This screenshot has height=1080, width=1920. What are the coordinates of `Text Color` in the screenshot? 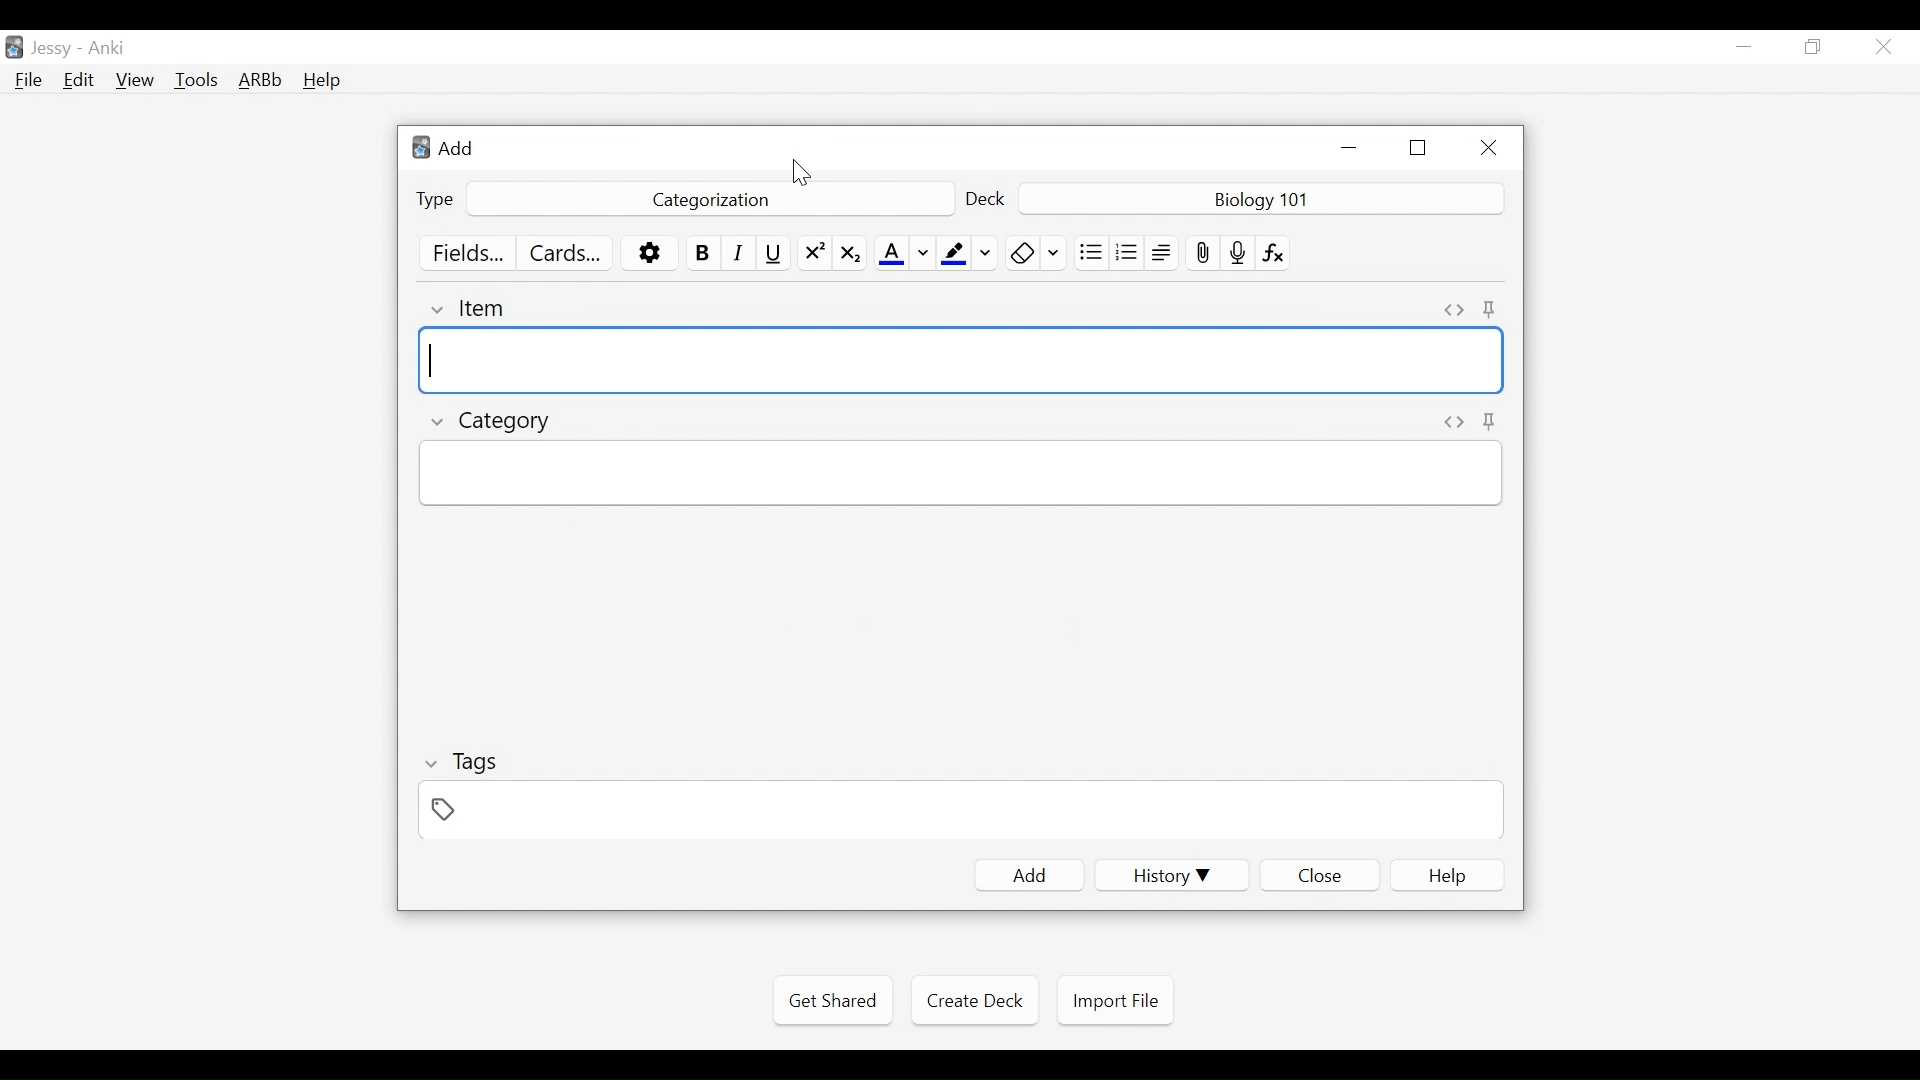 It's located at (904, 253).